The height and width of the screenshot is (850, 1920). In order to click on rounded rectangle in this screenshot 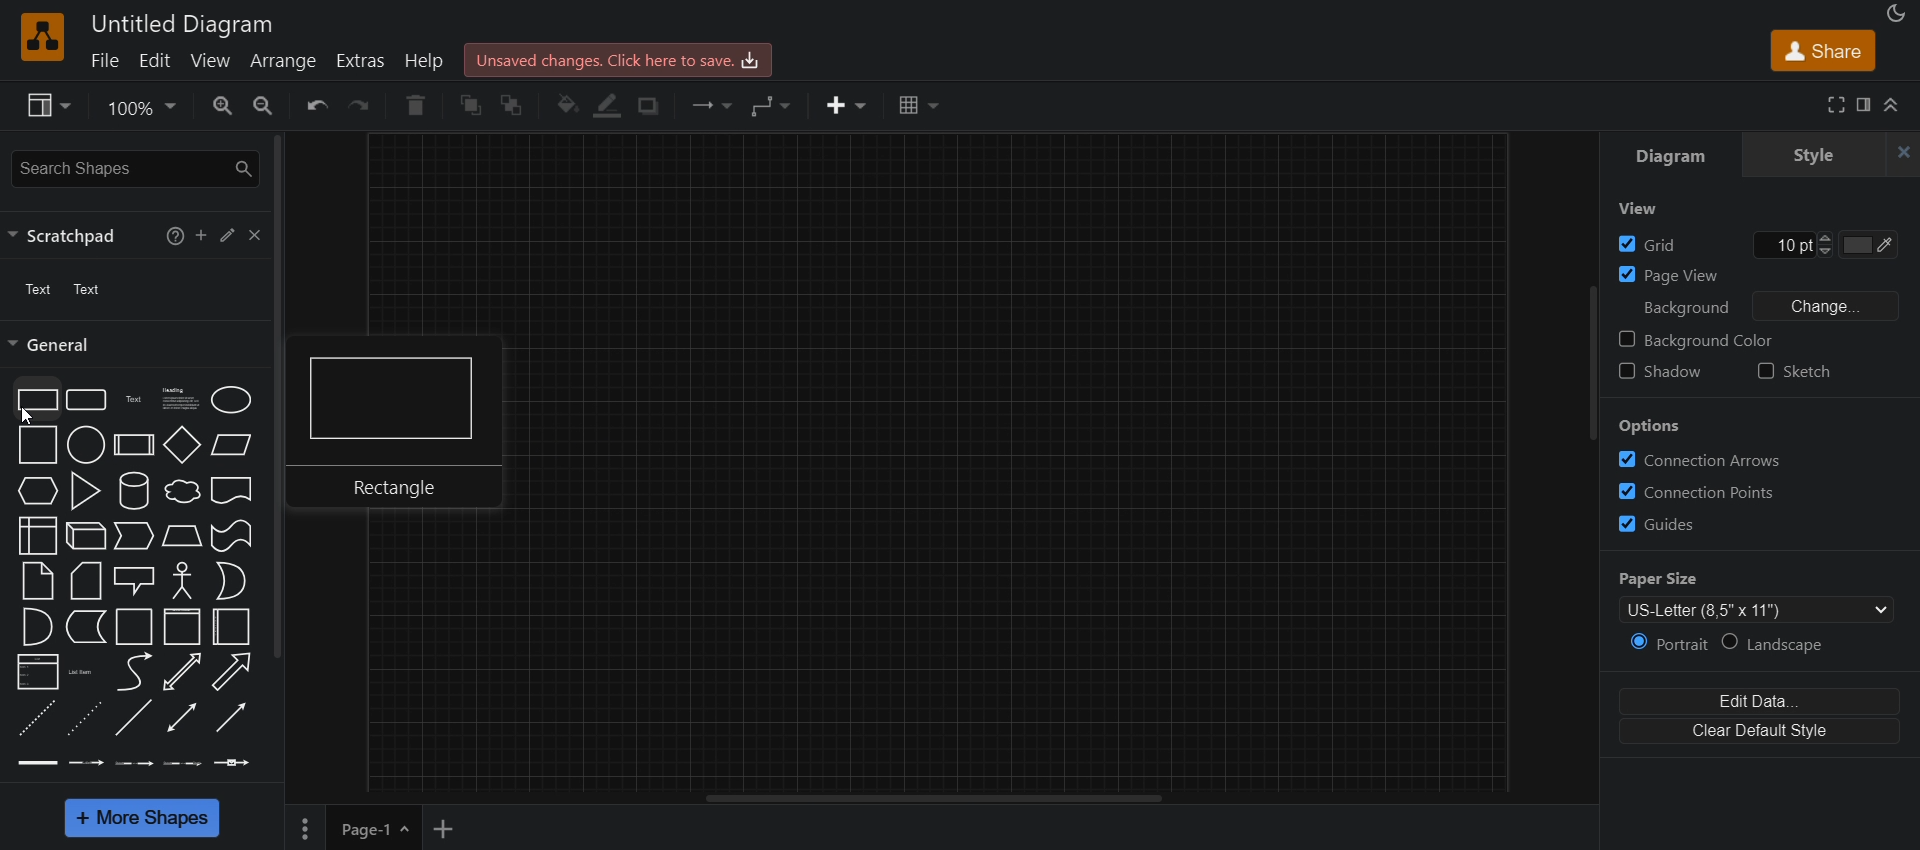, I will do `click(85, 398)`.